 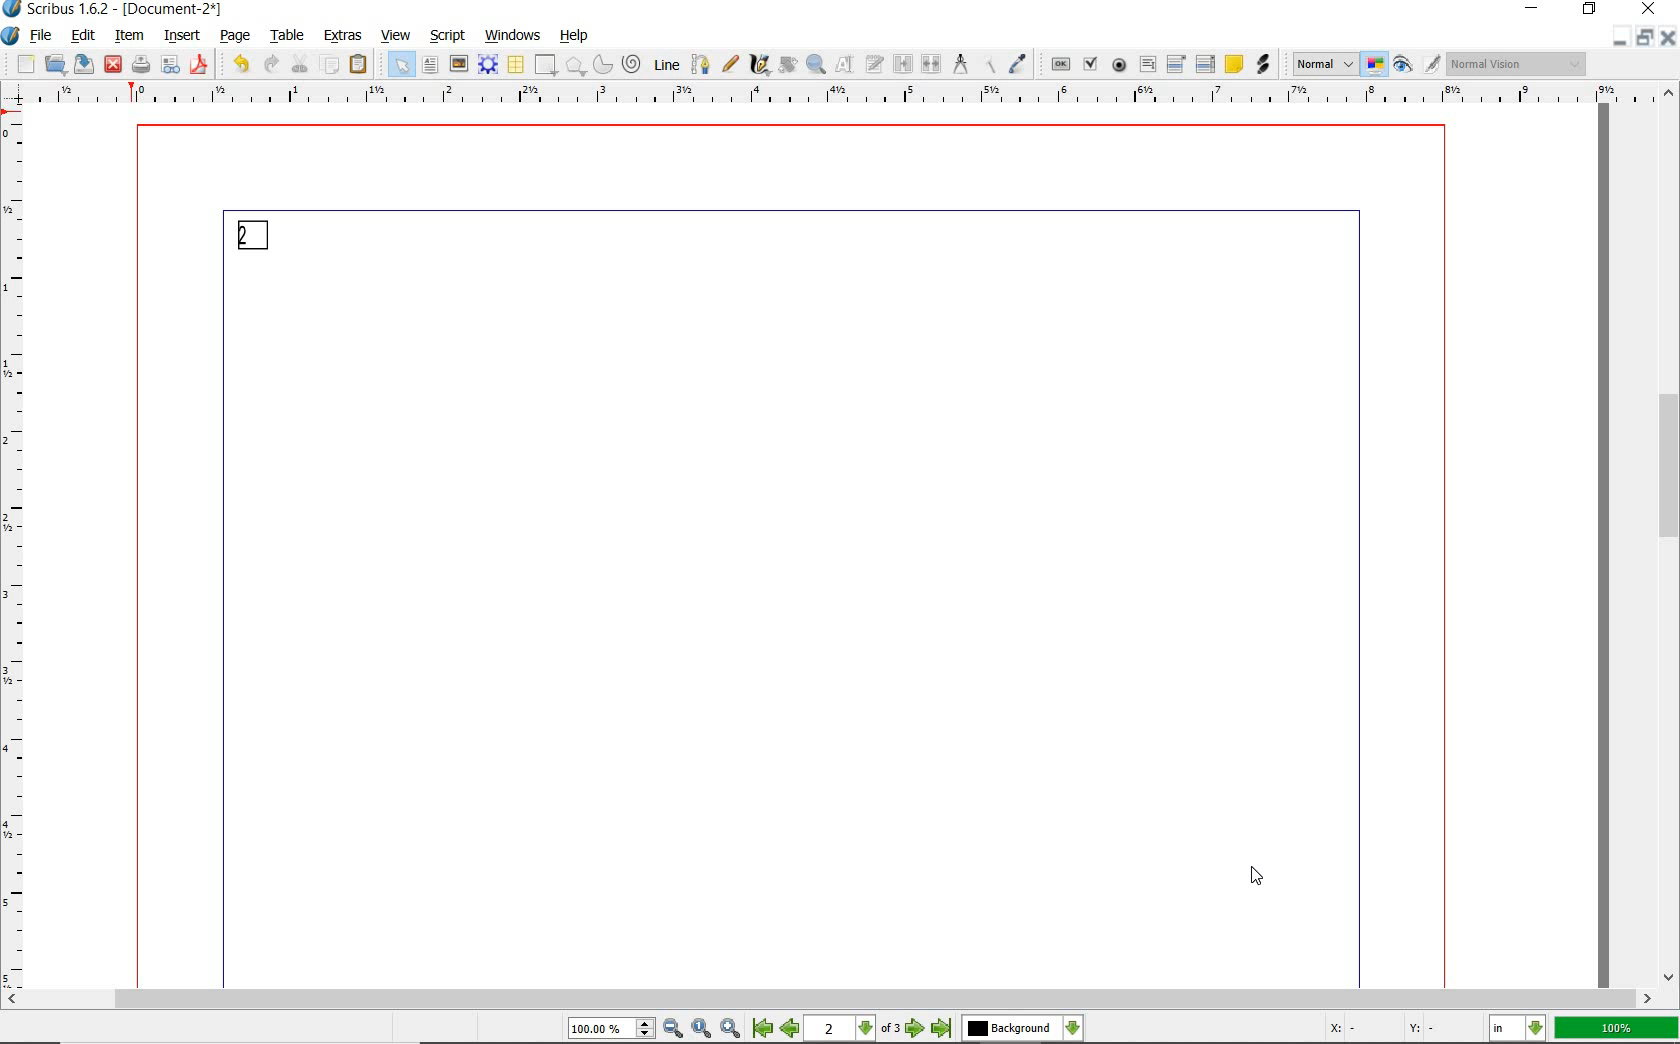 What do you see at coordinates (1092, 66) in the screenshot?
I see `pdf check box` at bounding box center [1092, 66].